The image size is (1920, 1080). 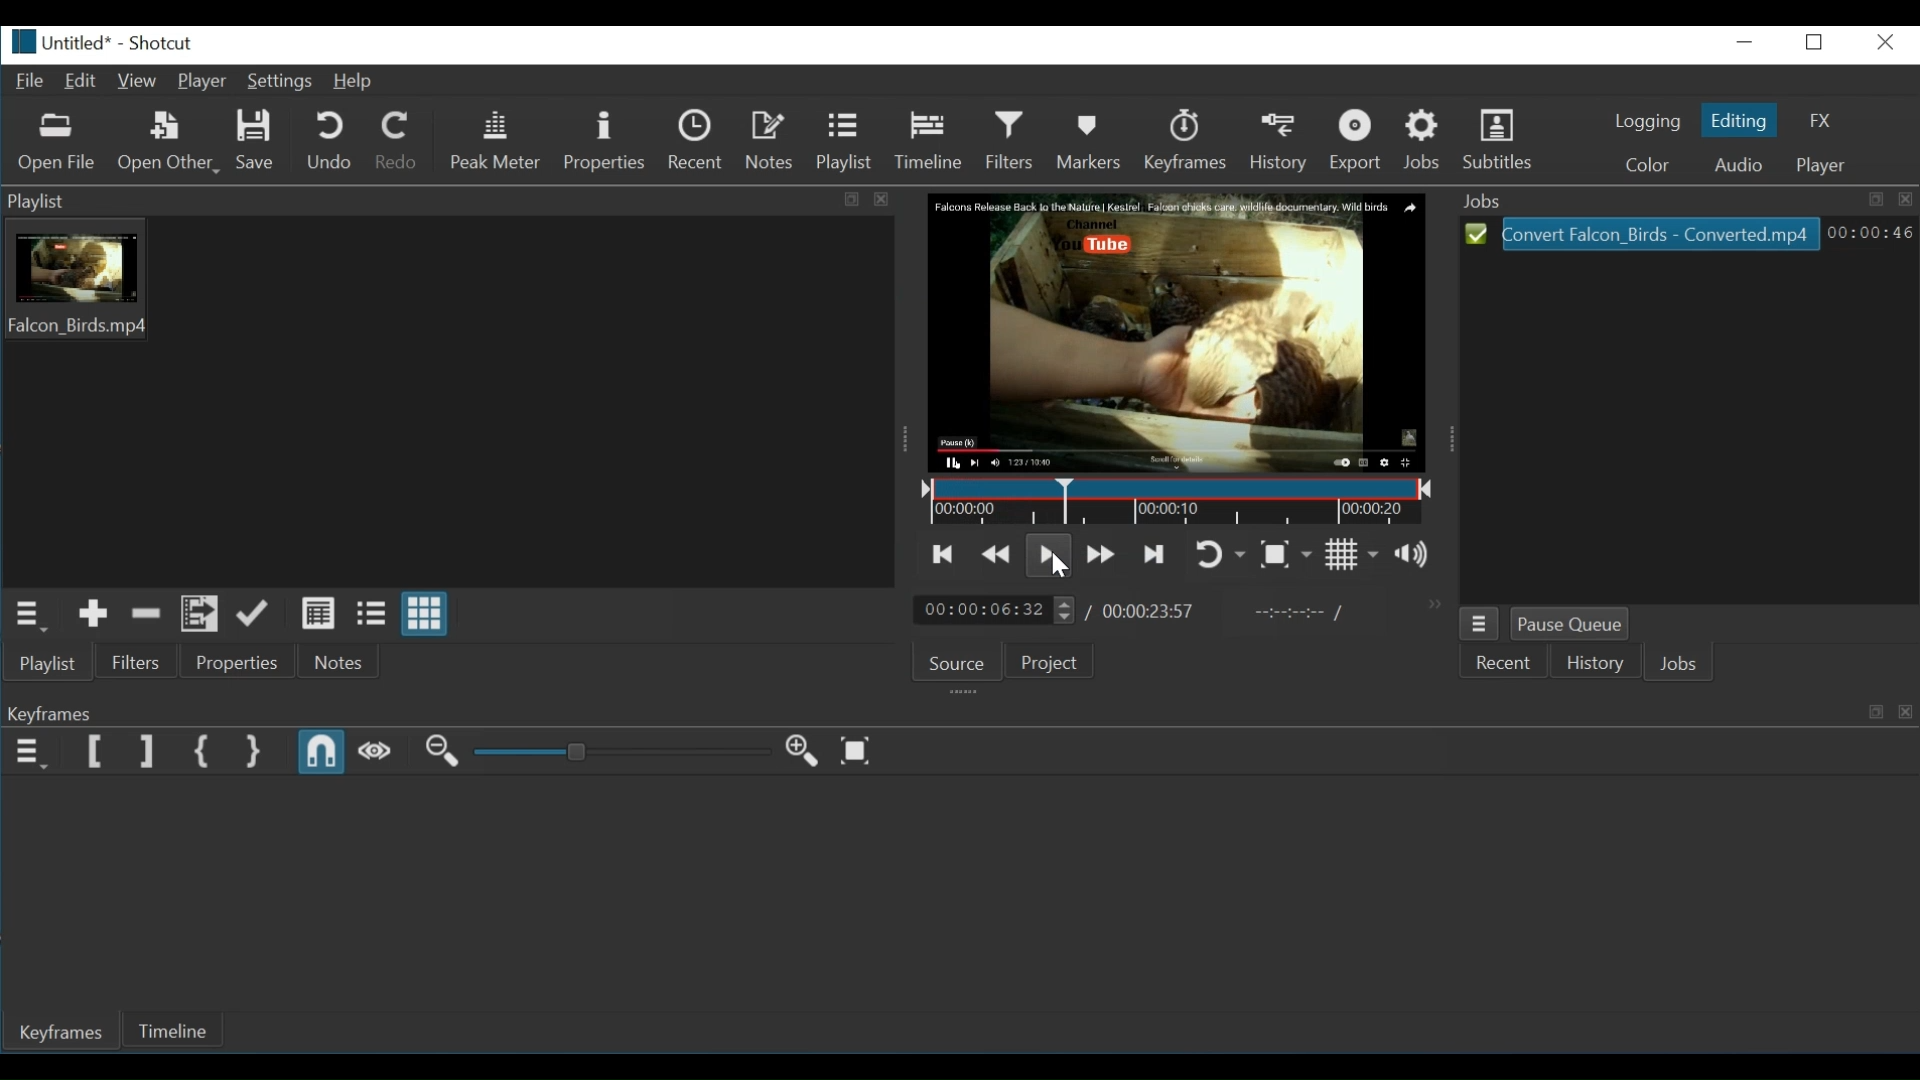 What do you see at coordinates (1498, 138) in the screenshot?
I see `Subtitles` at bounding box center [1498, 138].